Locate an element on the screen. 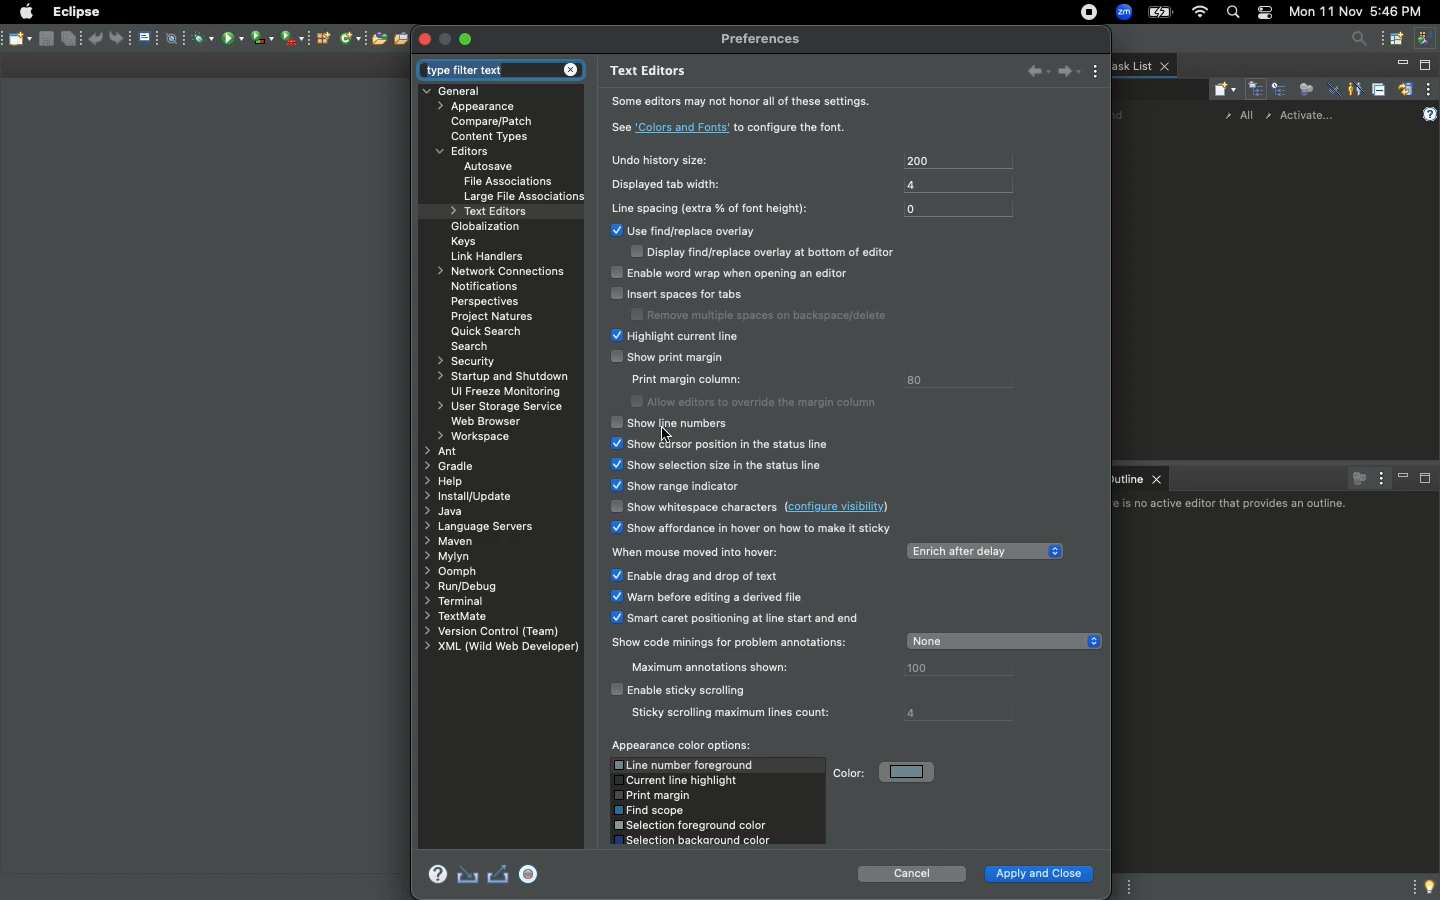 Image resolution: width=1440 pixels, height=900 pixels. Date/time is located at coordinates (1362, 12).